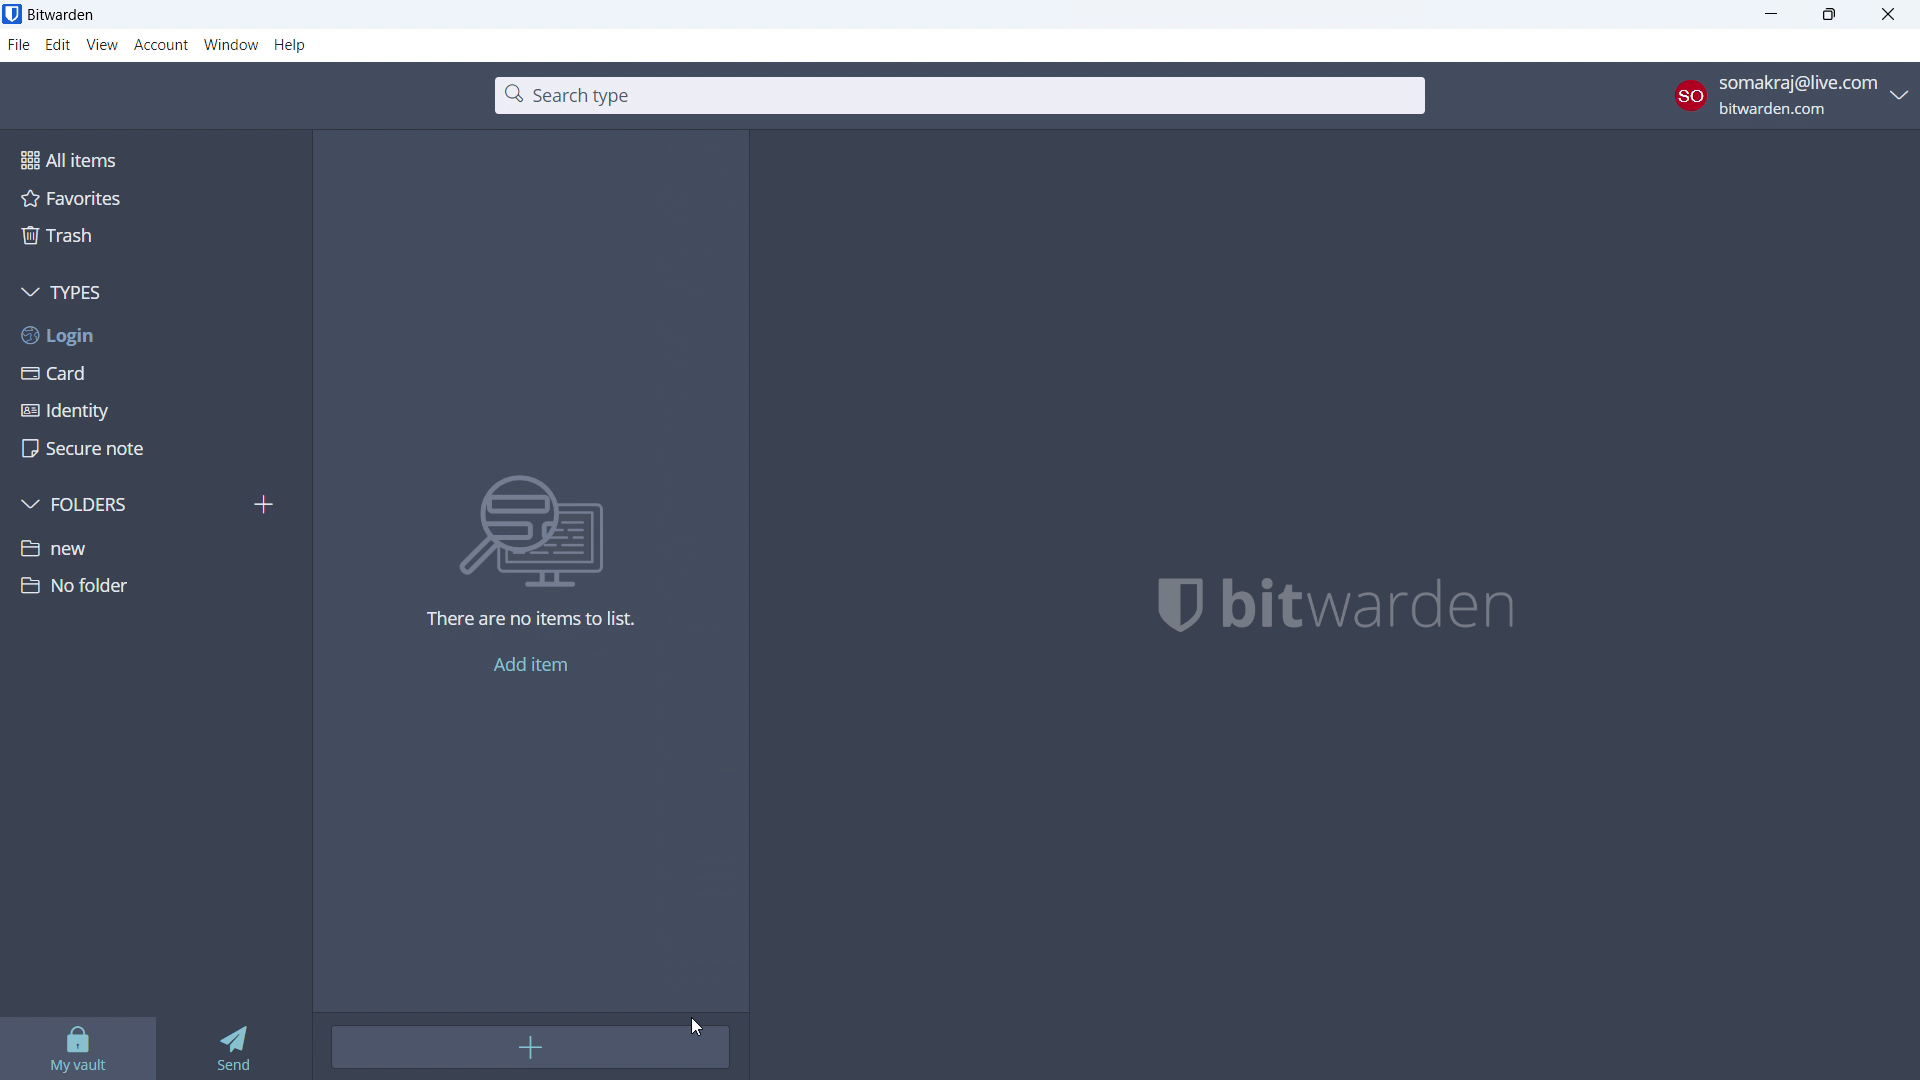 This screenshot has width=1920, height=1080. What do you see at coordinates (153, 235) in the screenshot?
I see `trash` at bounding box center [153, 235].